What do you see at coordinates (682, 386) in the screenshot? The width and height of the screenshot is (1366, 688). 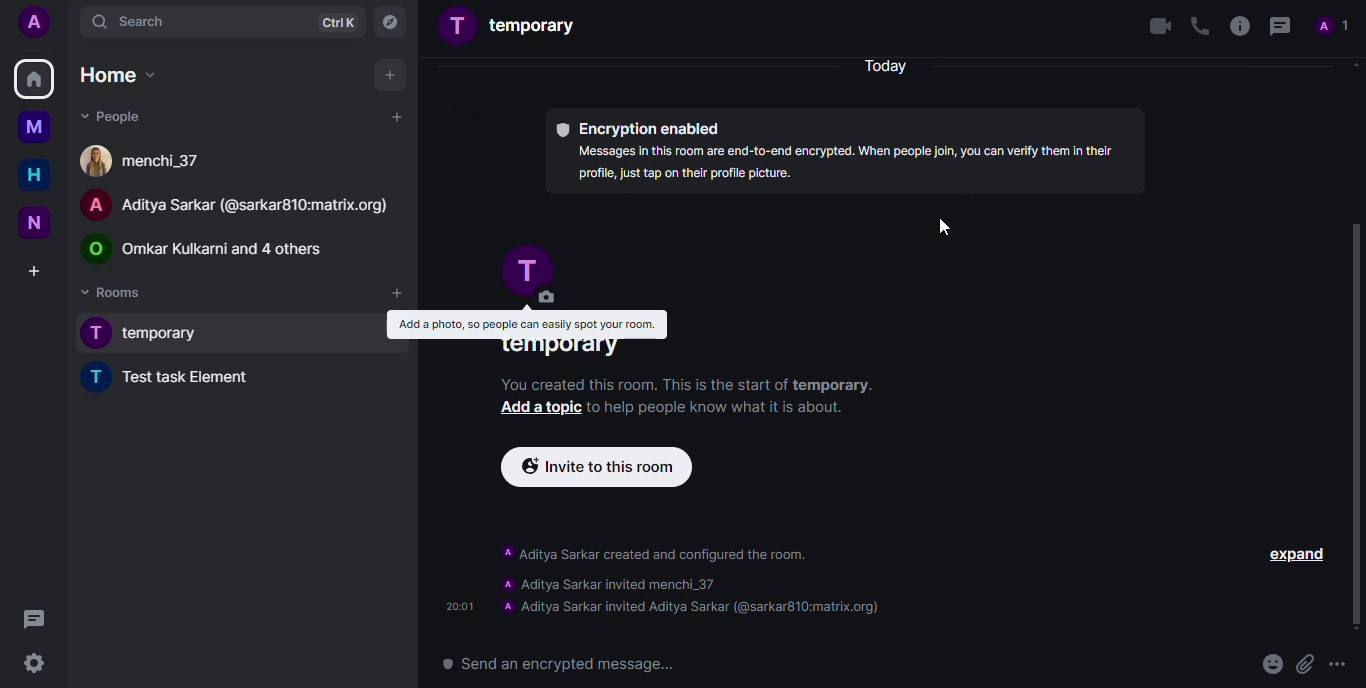 I see `You created this room. This is the start of temporary.` at bounding box center [682, 386].